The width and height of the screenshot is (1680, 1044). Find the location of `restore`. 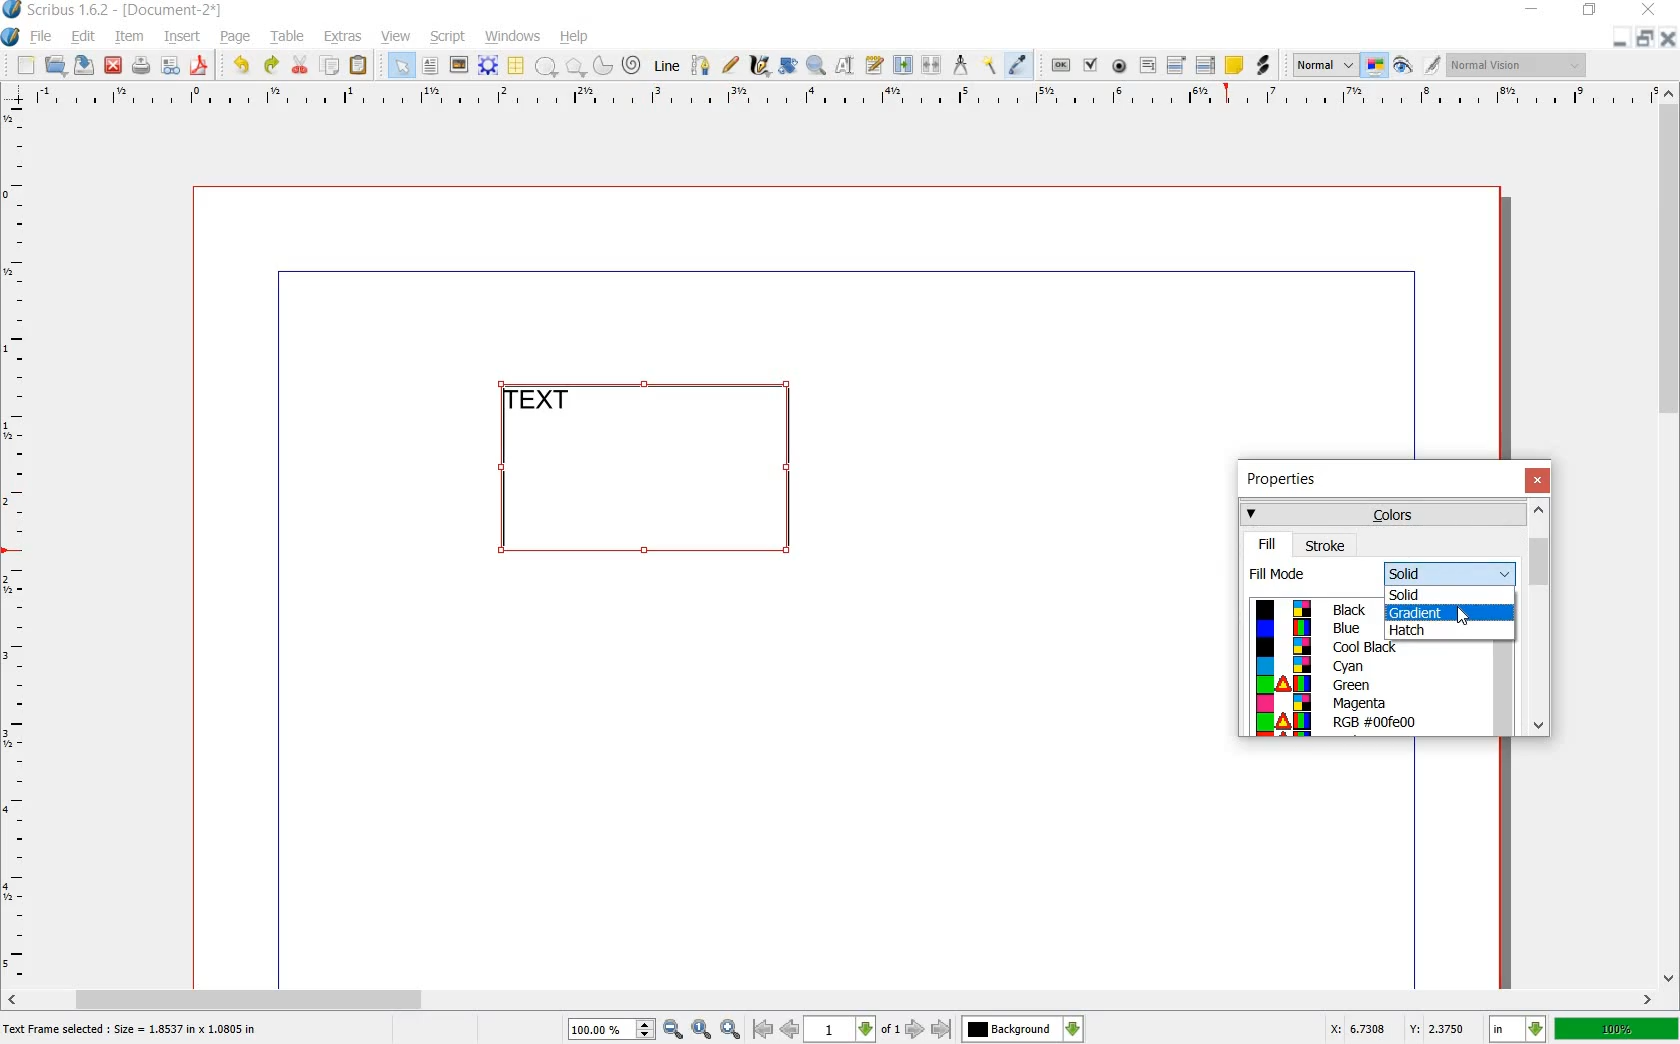

restore is located at coordinates (1644, 40).